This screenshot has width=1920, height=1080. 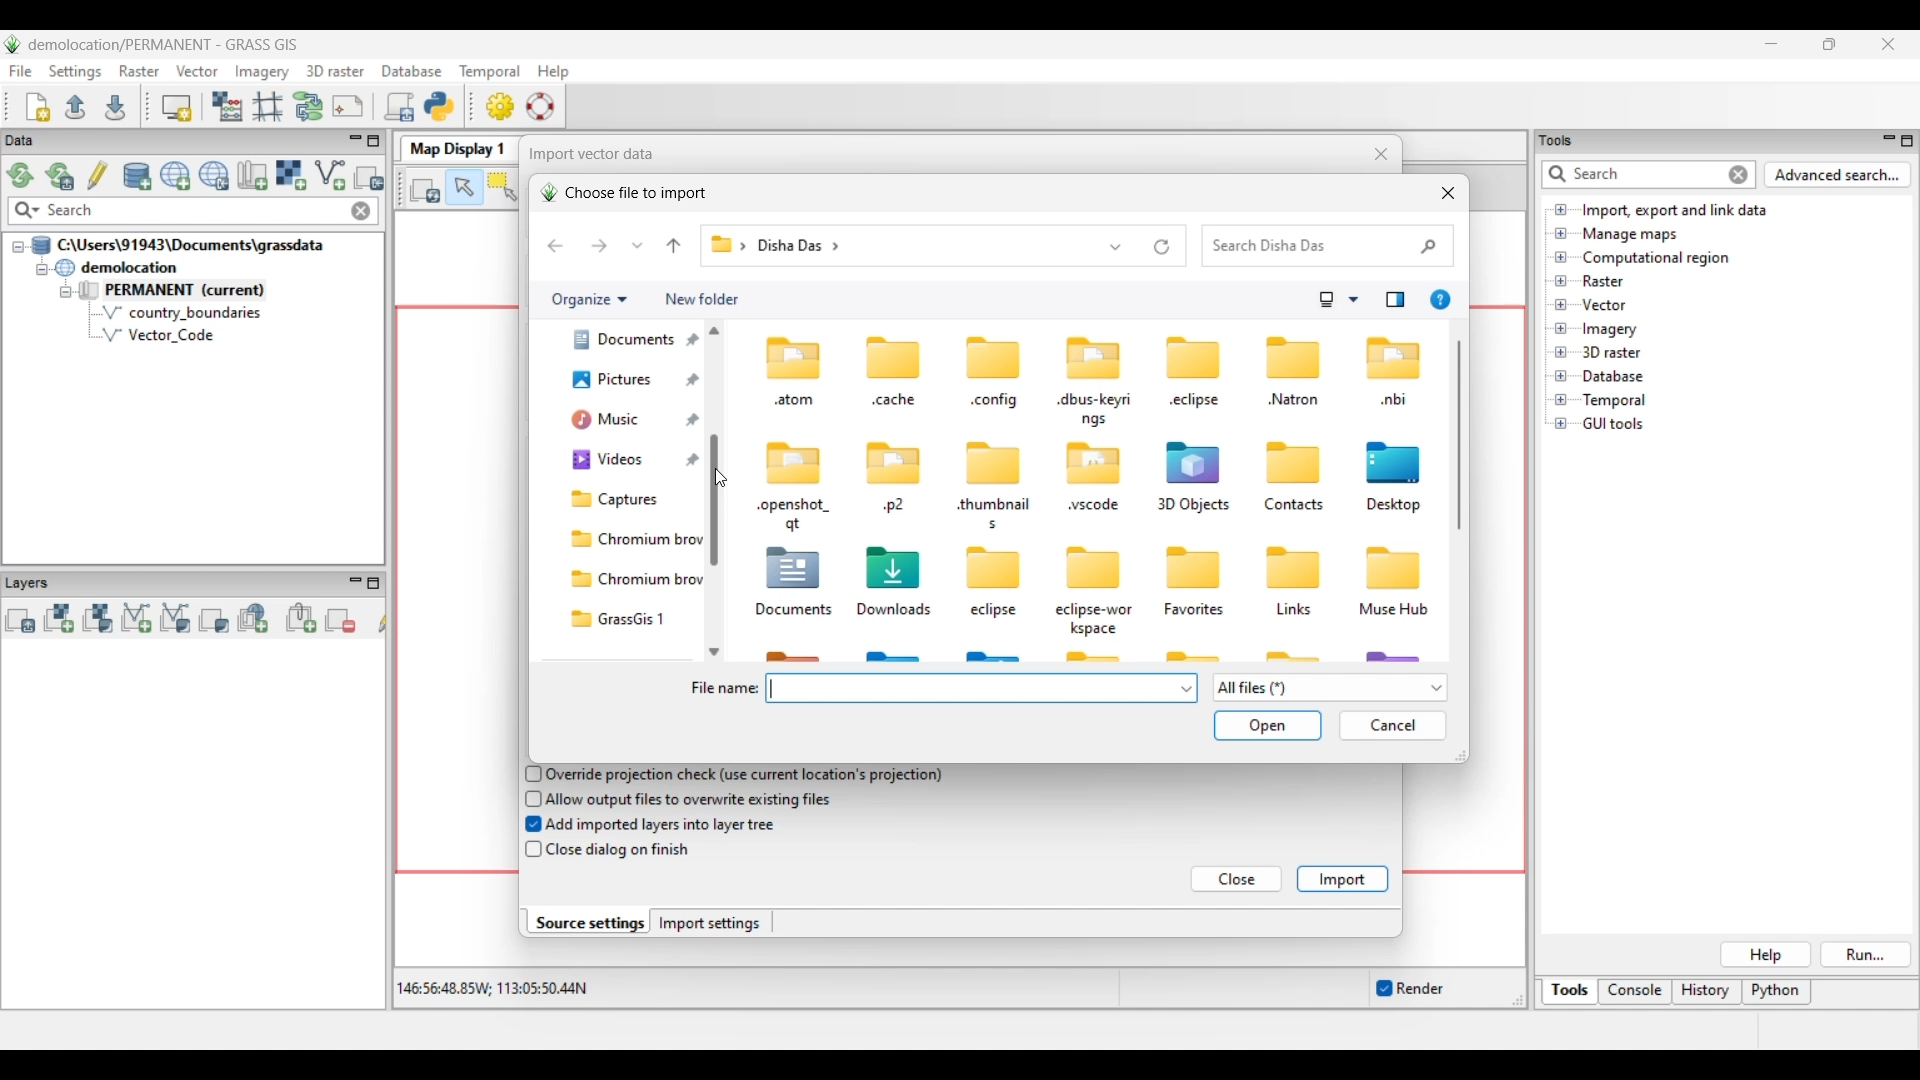 What do you see at coordinates (632, 540) in the screenshot?
I see `Chromium browser folder` at bounding box center [632, 540].